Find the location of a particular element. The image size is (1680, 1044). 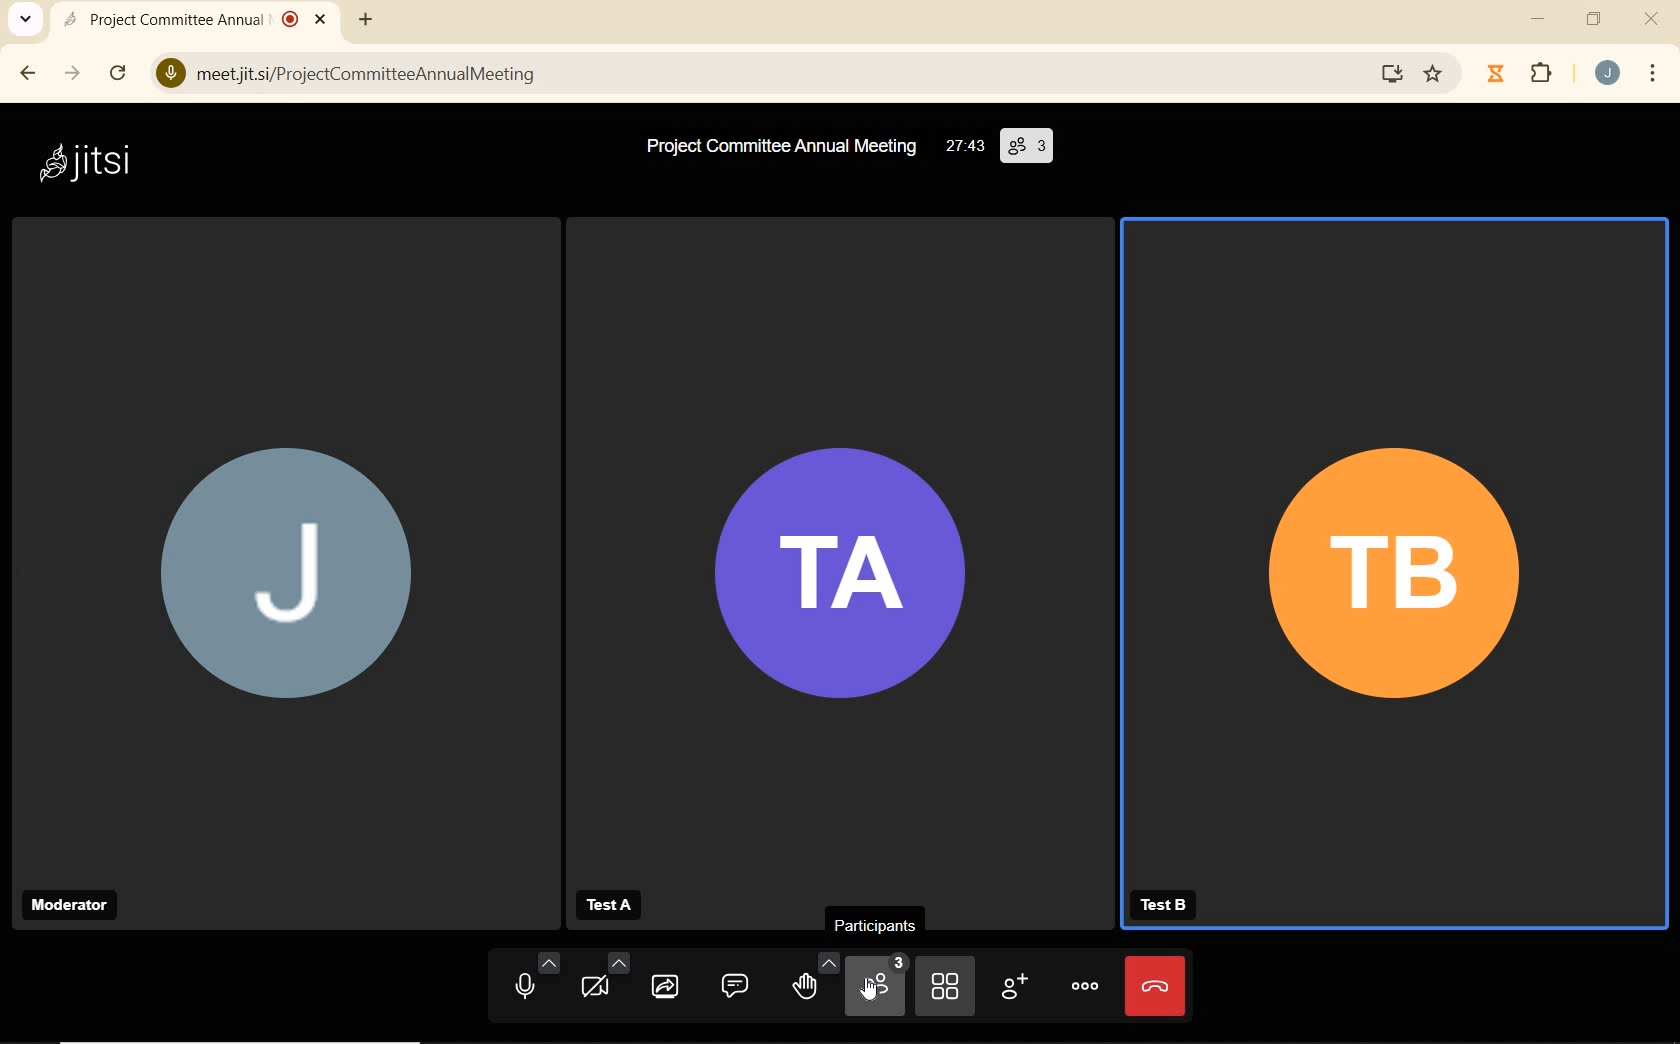

close tab is located at coordinates (319, 20).